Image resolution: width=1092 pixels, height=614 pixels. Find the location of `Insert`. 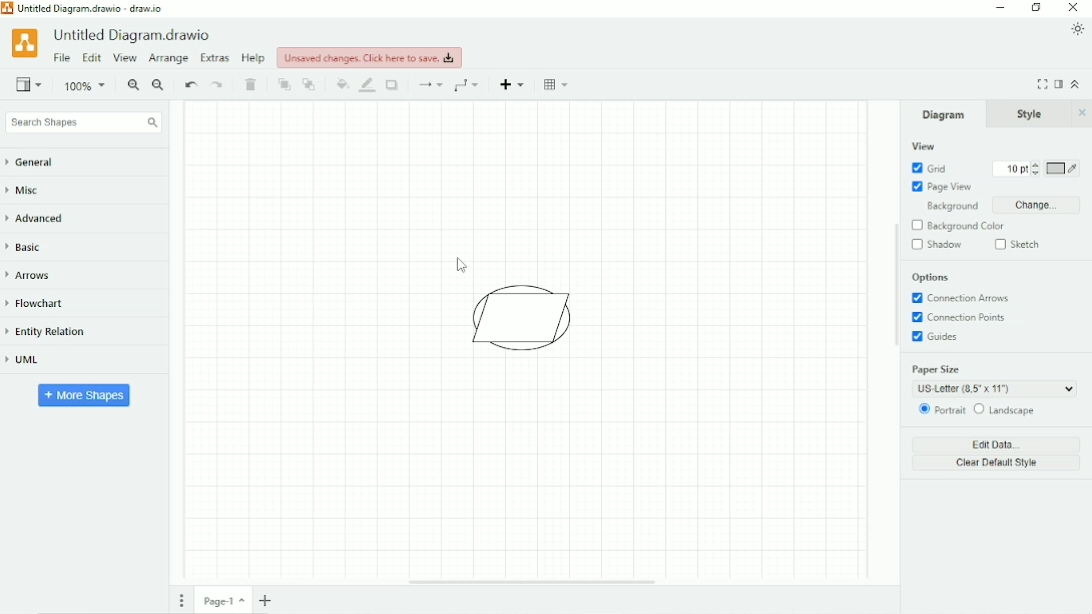

Insert is located at coordinates (514, 84).